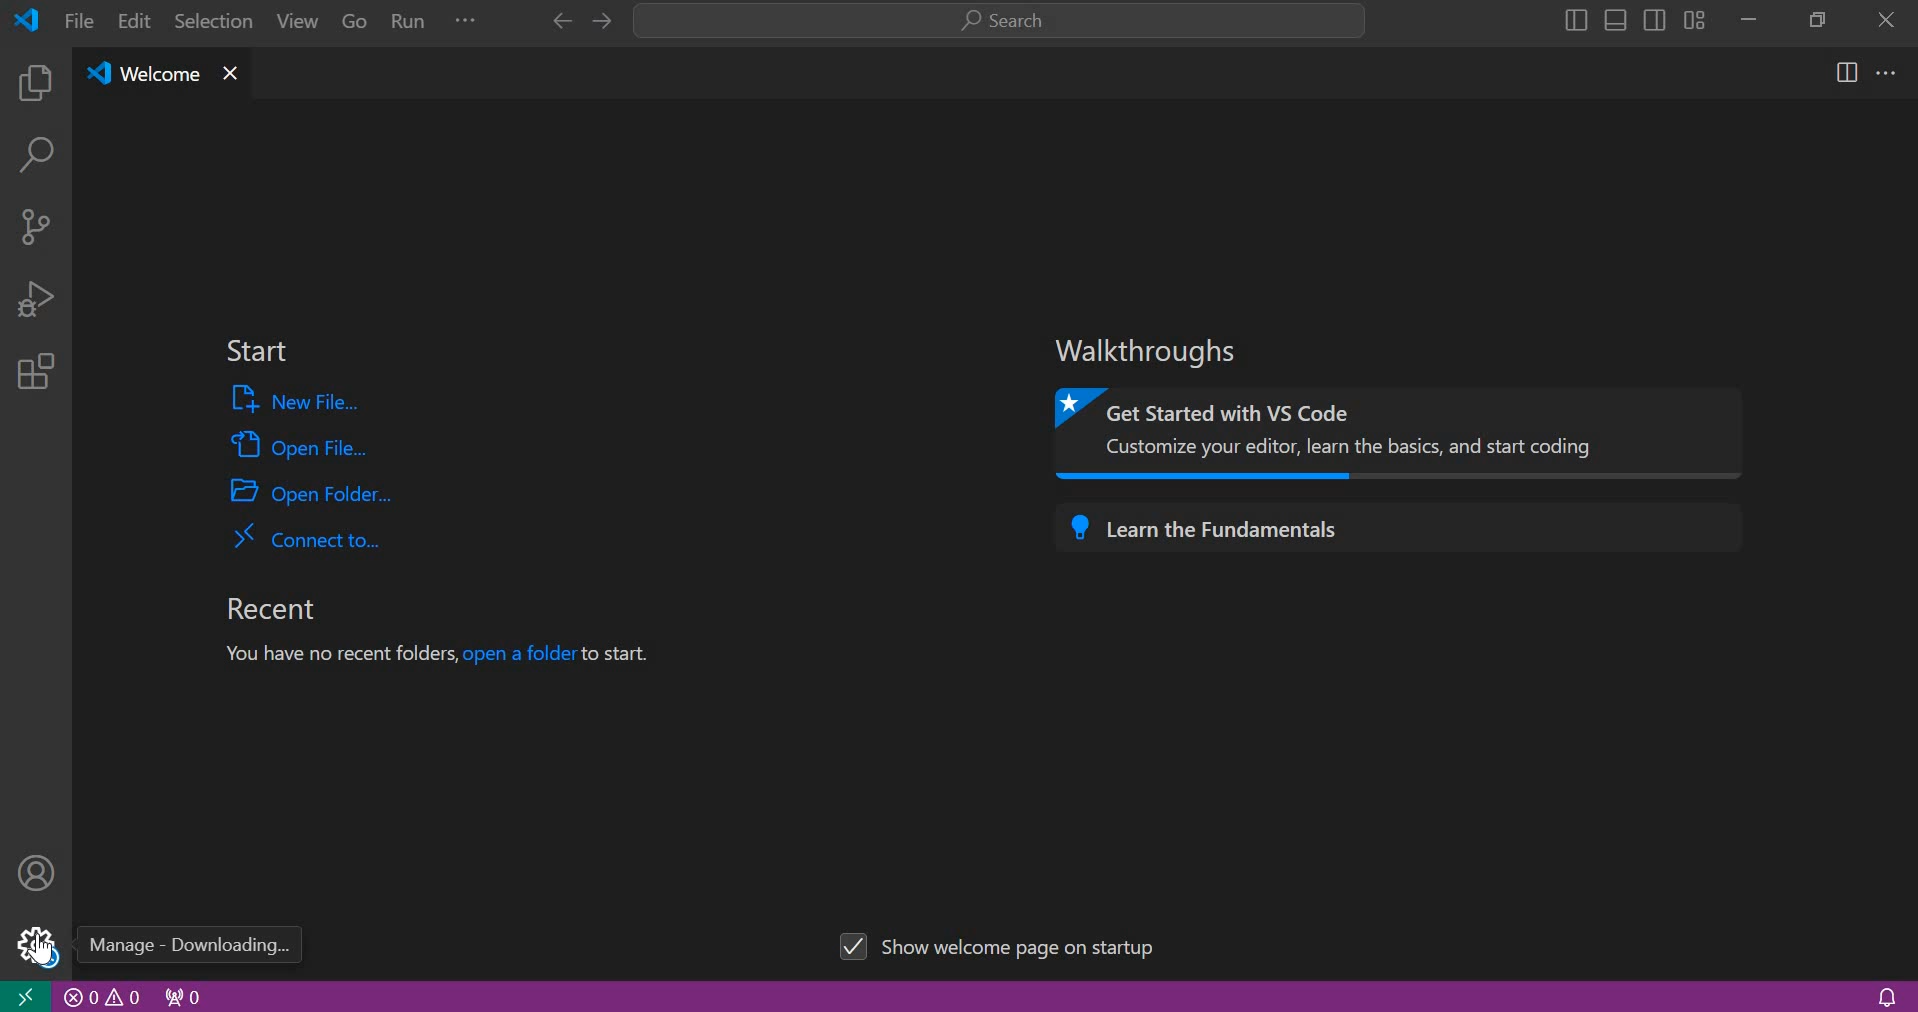  What do you see at coordinates (1000, 22) in the screenshot?
I see `search` at bounding box center [1000, 22].